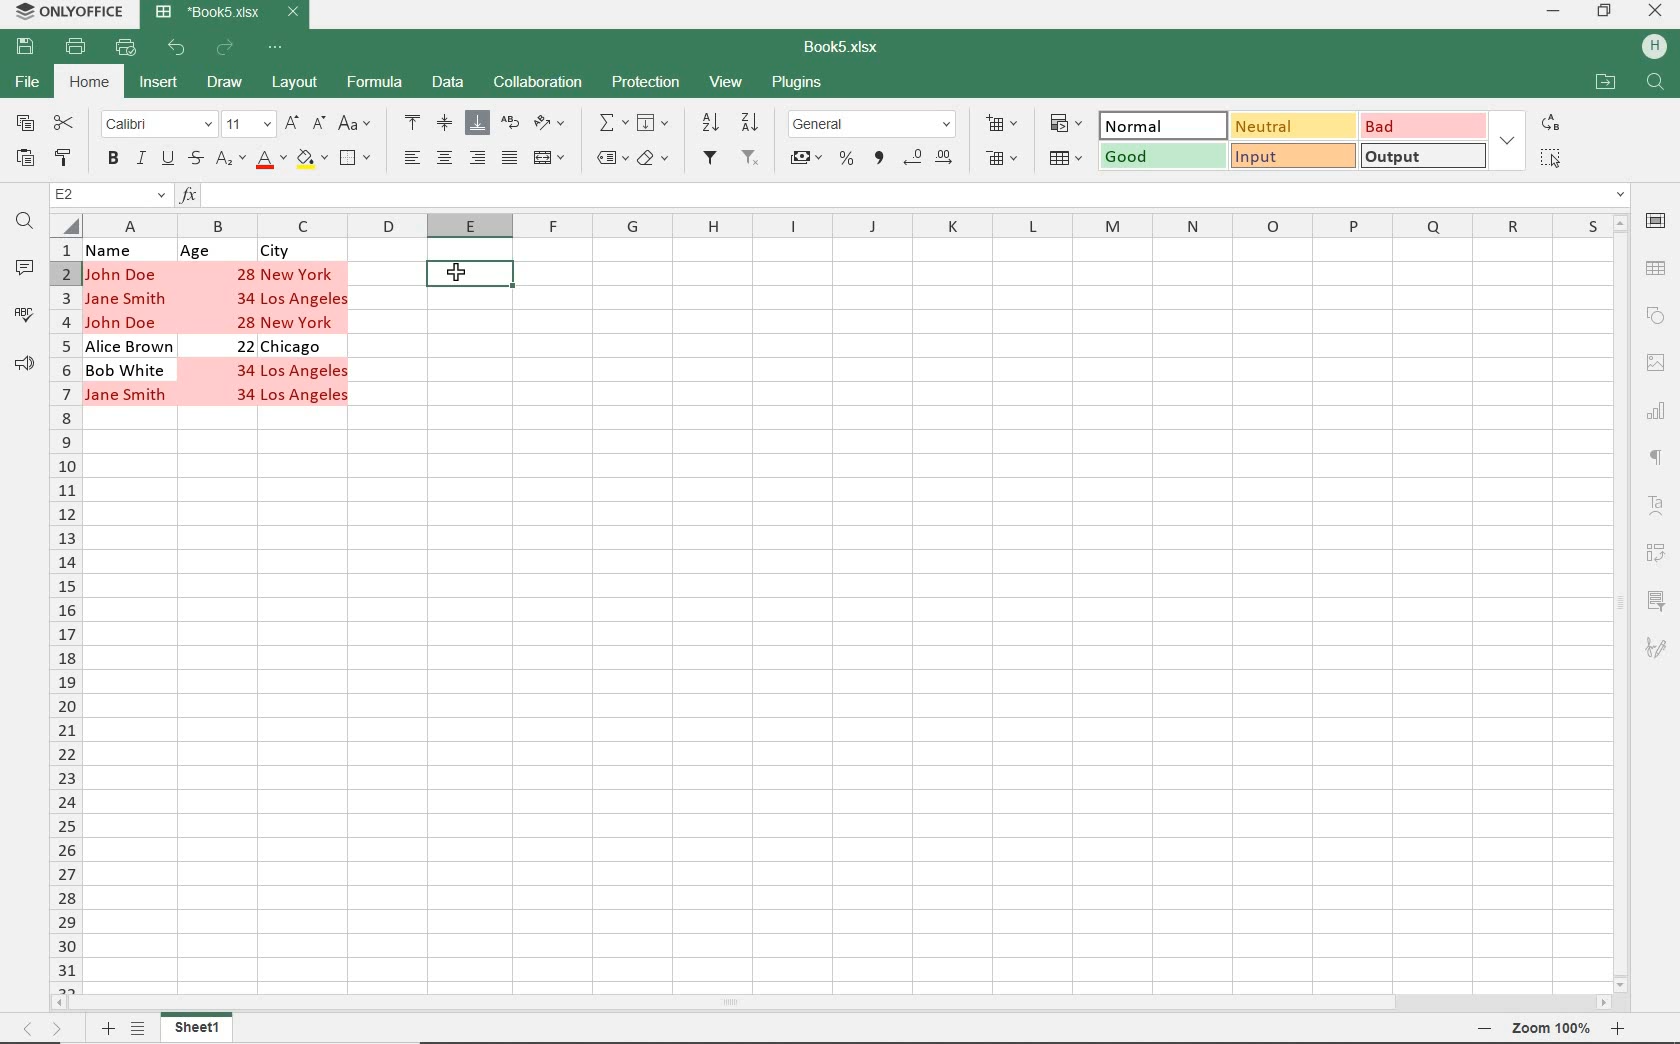 This screenshot has height=1044, width=1680. Describe the element at coordinates (356, 125) in the screenshot. I see `CHANGE CASE` at that location.